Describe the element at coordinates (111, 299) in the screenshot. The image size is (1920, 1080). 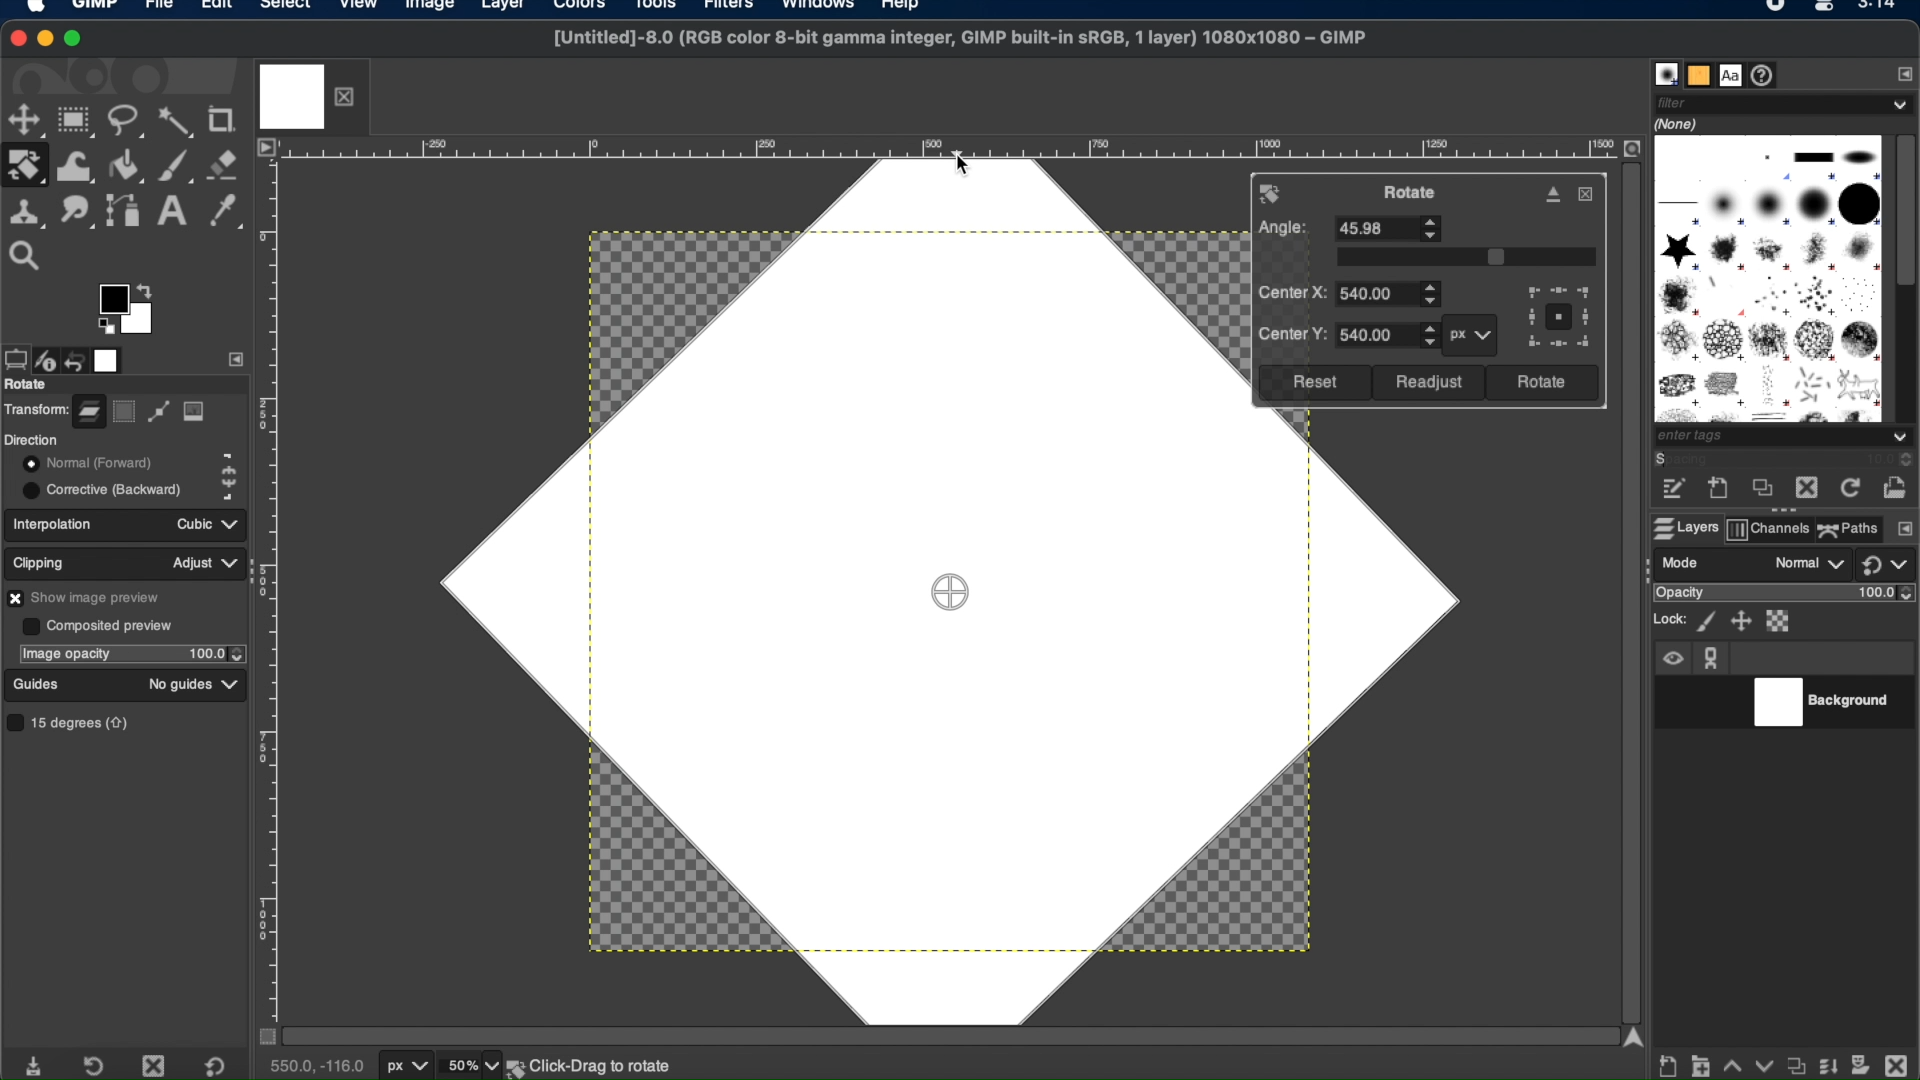
I see `active foreground color` at that location.